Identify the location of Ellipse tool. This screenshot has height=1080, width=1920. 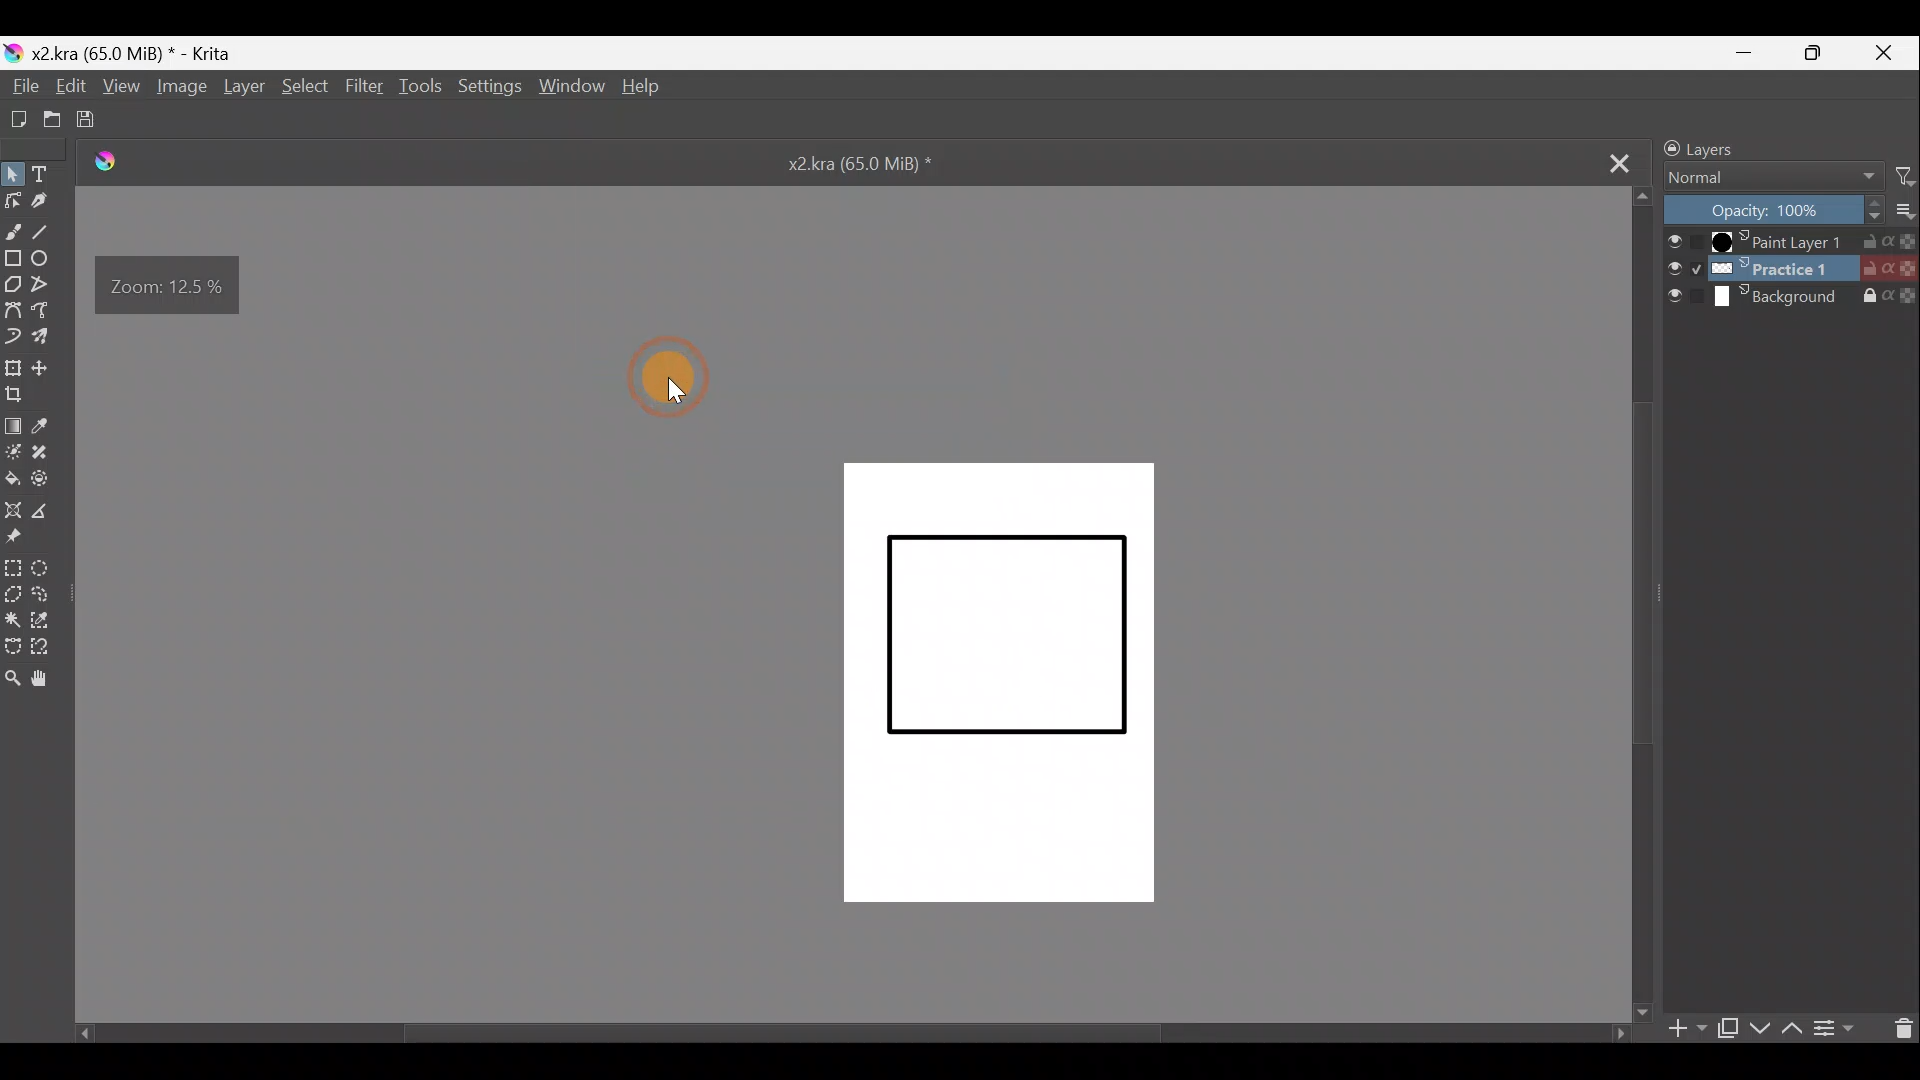
(46, 258).